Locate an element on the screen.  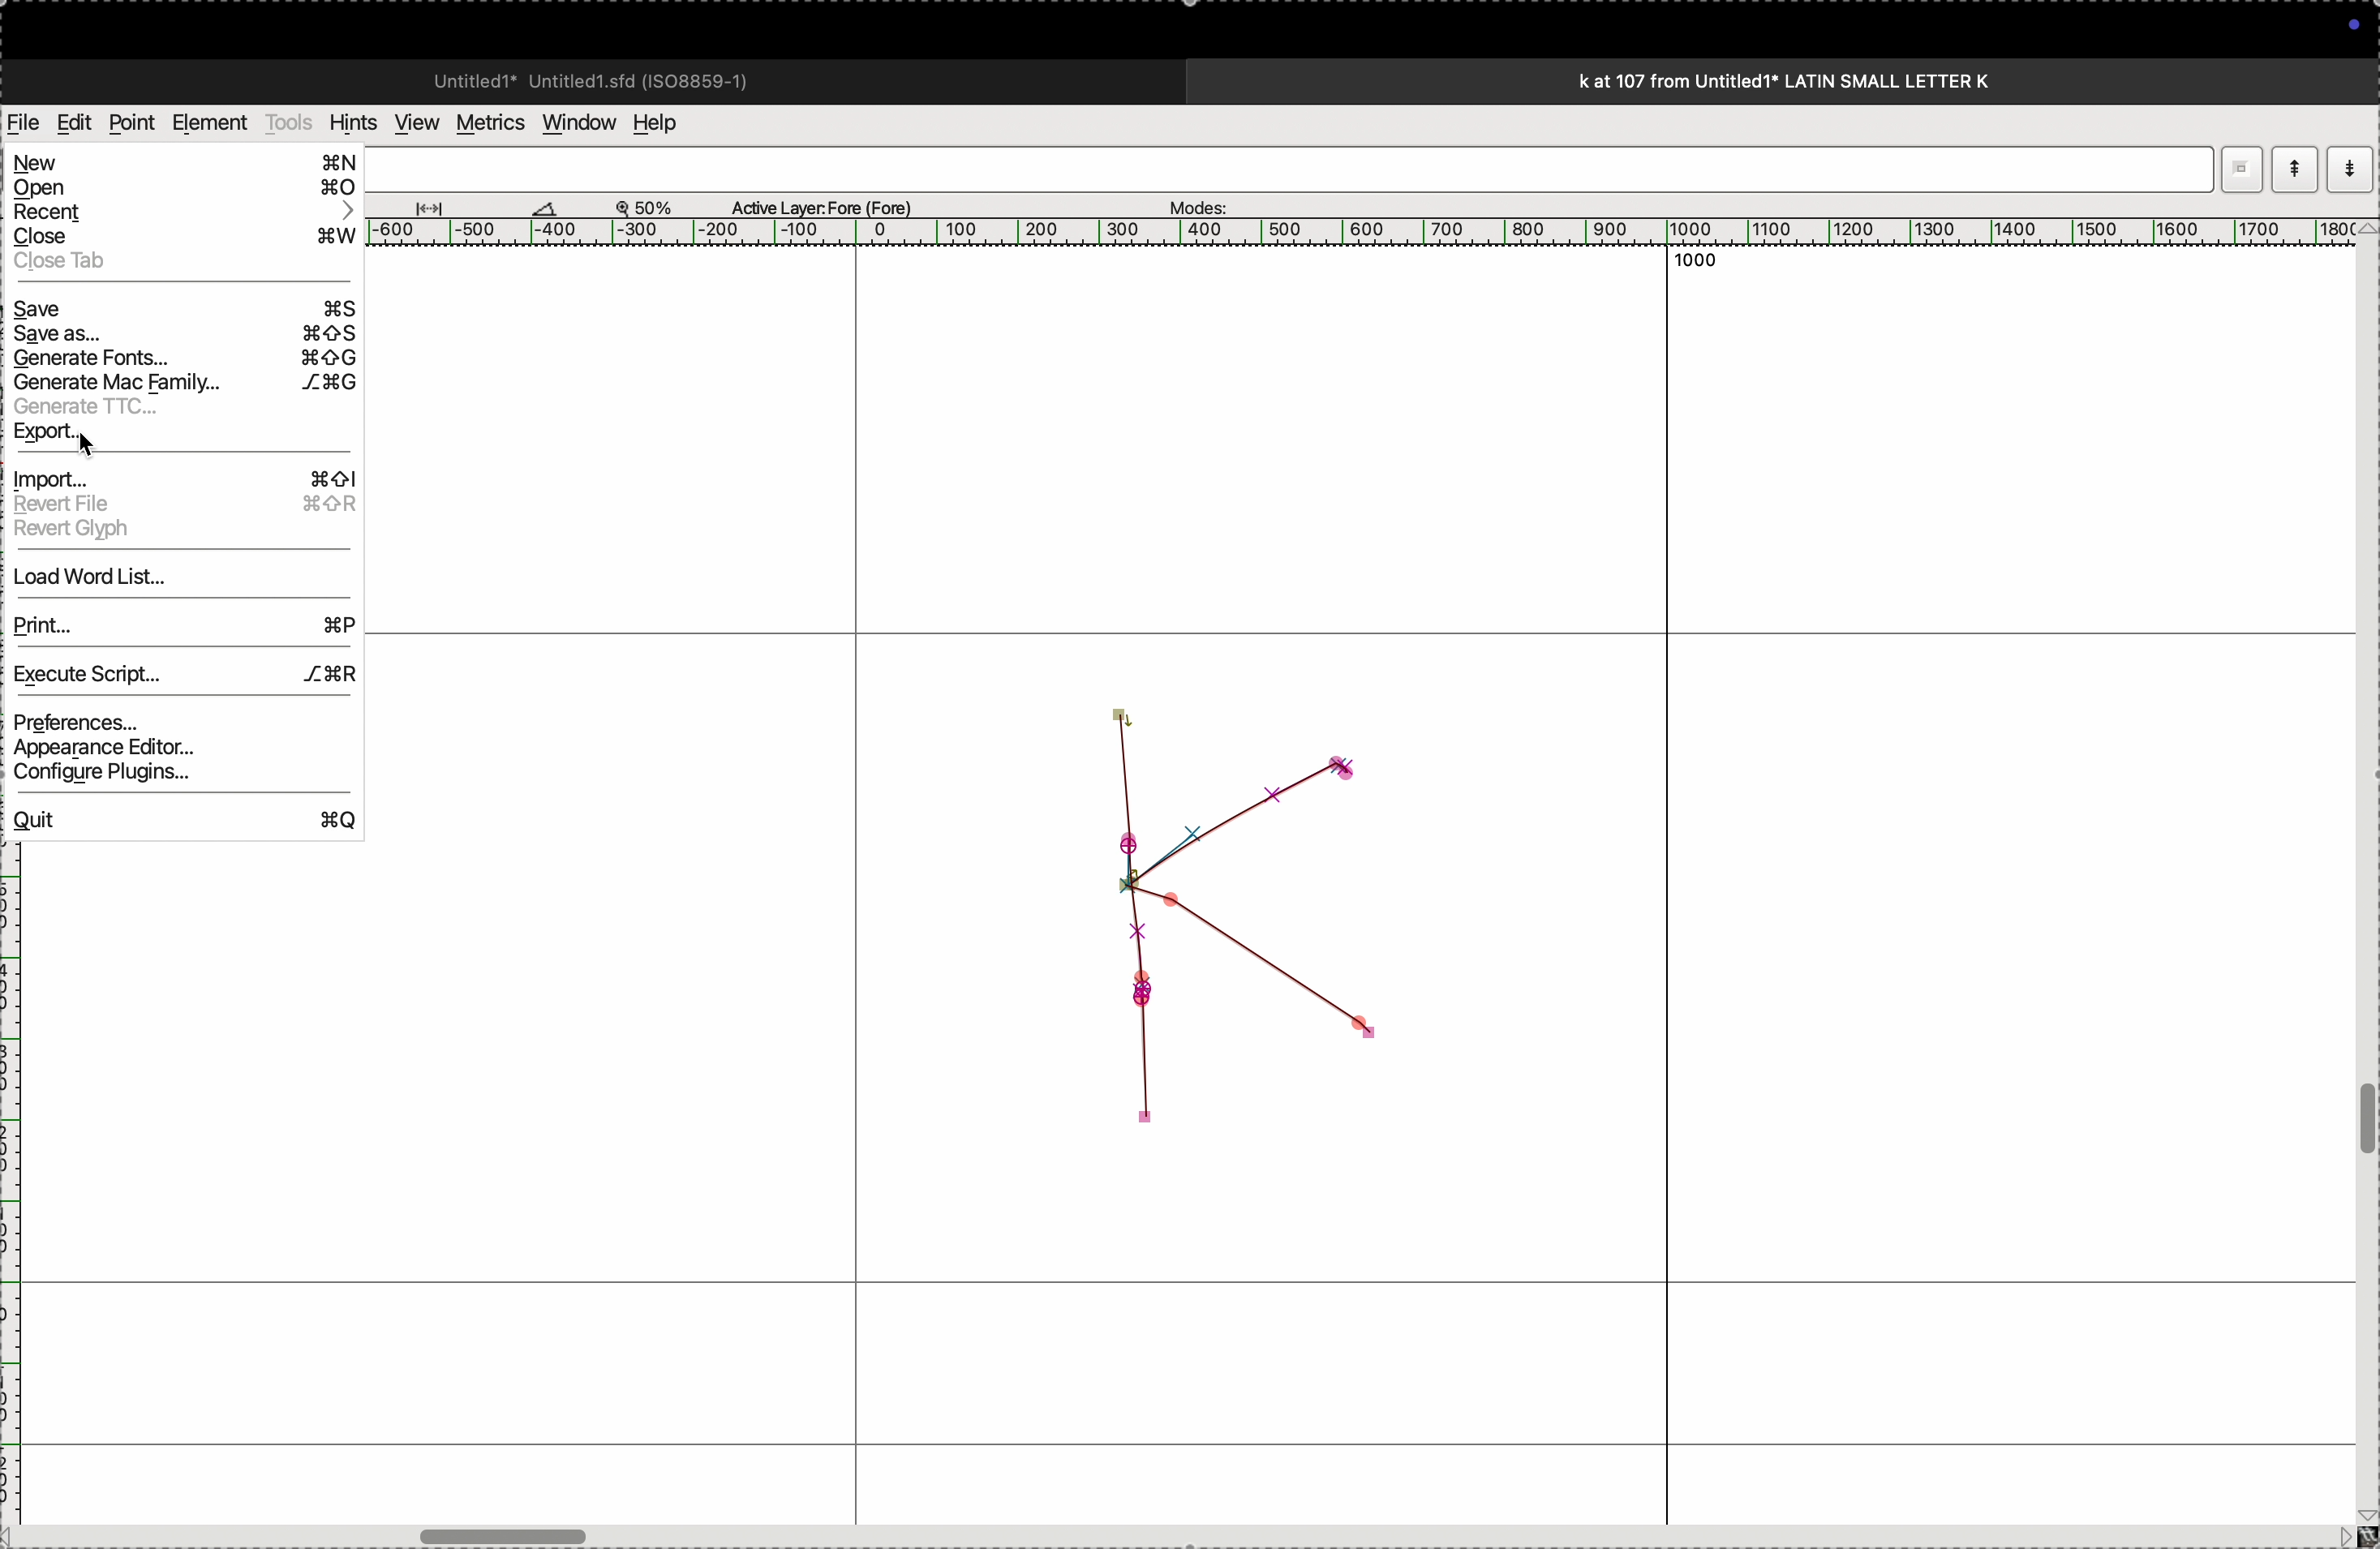
export is located at coordinates (194, 437).